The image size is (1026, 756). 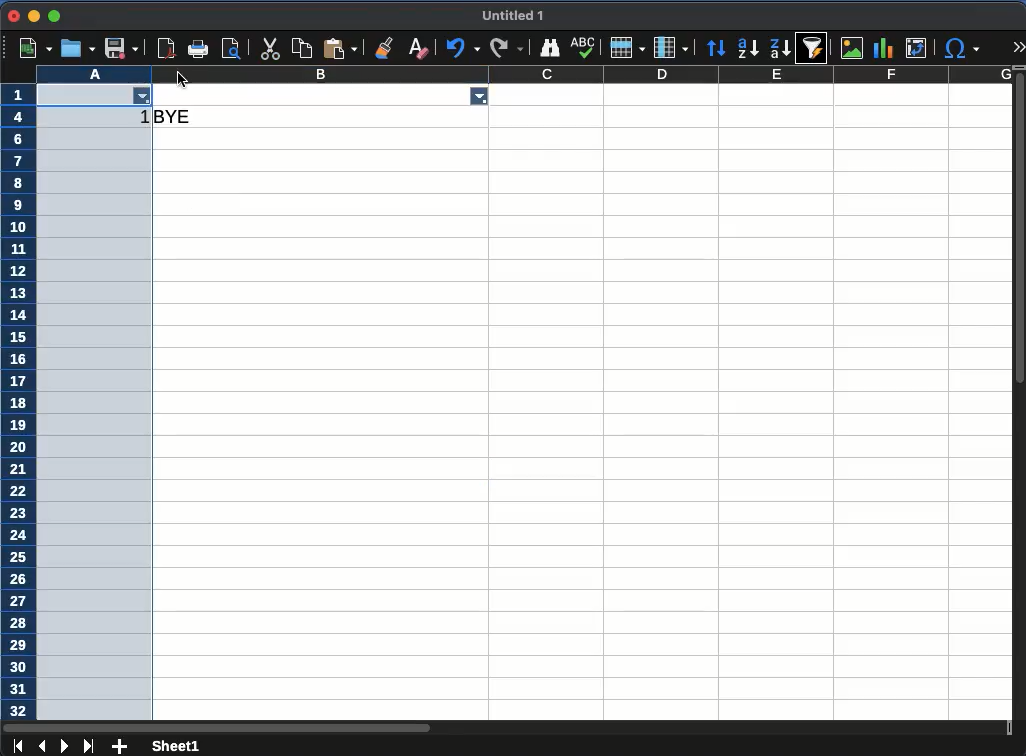 I want to click on first sheet, so click(x=17, y=745).